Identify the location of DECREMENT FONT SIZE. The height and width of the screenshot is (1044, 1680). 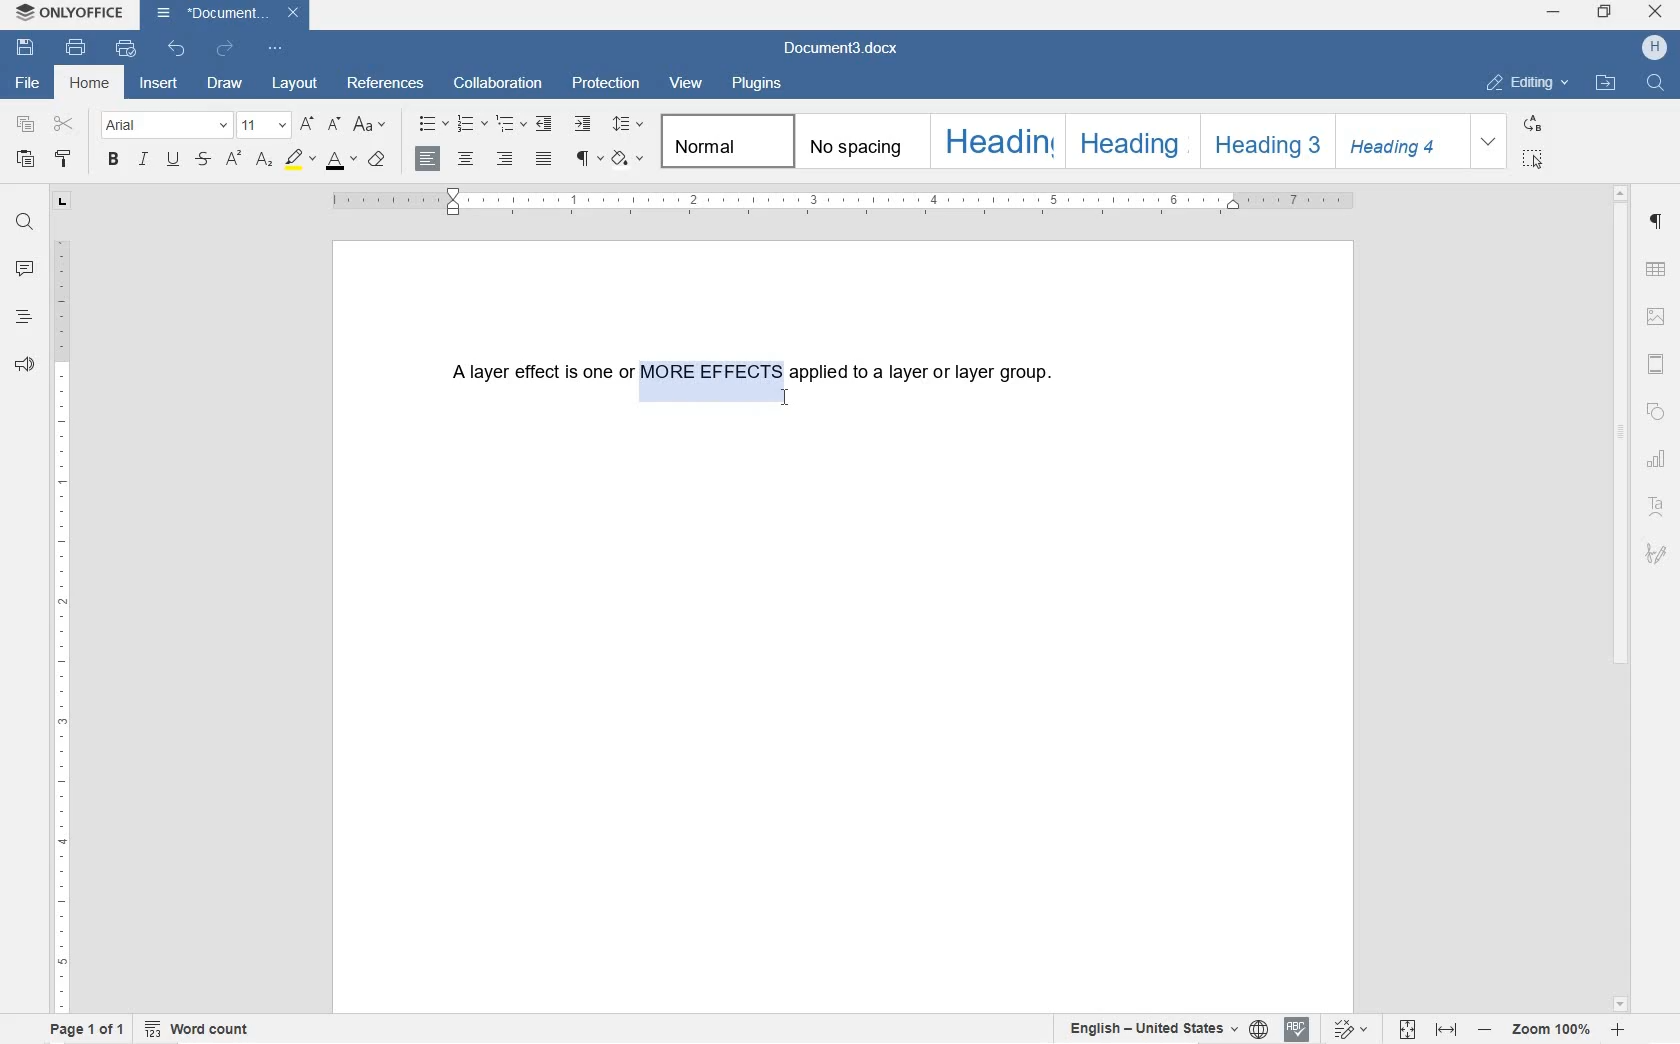
(307, 125).